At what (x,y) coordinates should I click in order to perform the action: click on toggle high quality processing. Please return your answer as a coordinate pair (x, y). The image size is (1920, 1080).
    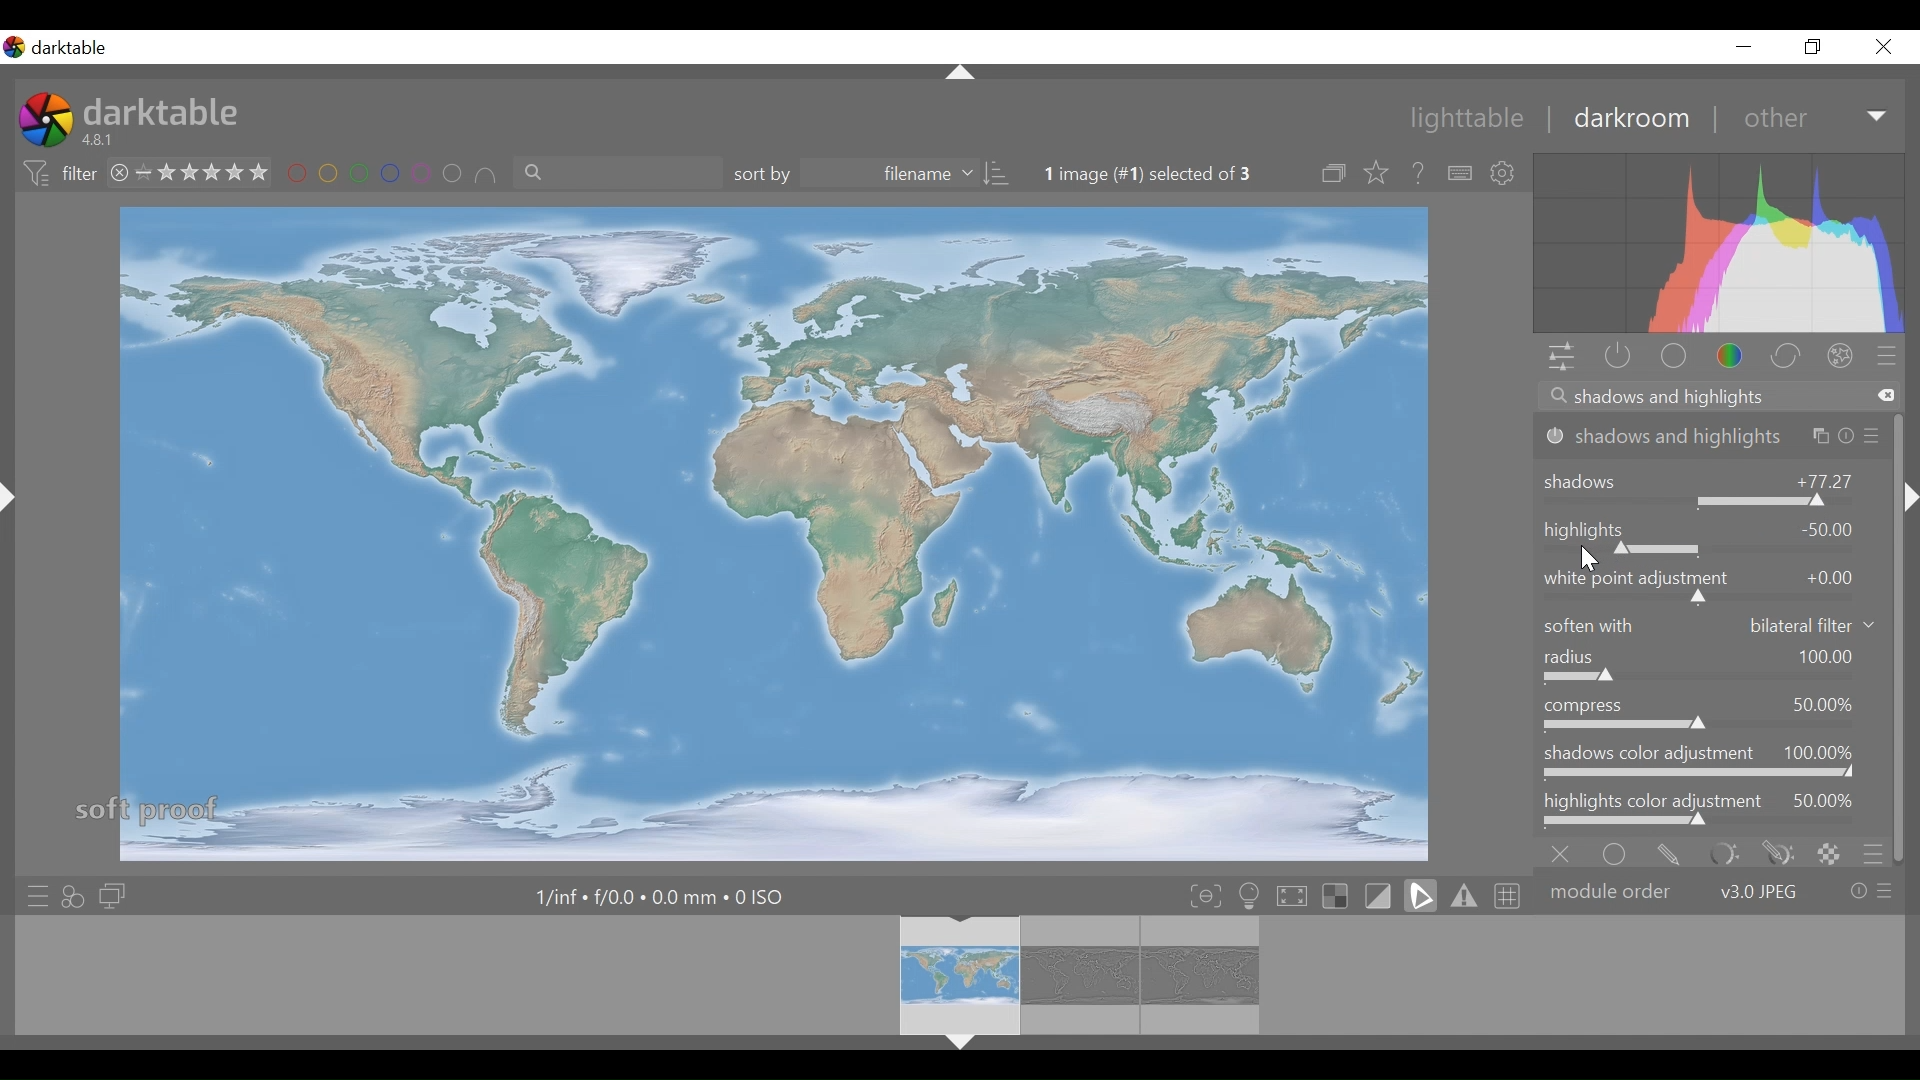
    Looking at the image, I should click on (1293, 897).